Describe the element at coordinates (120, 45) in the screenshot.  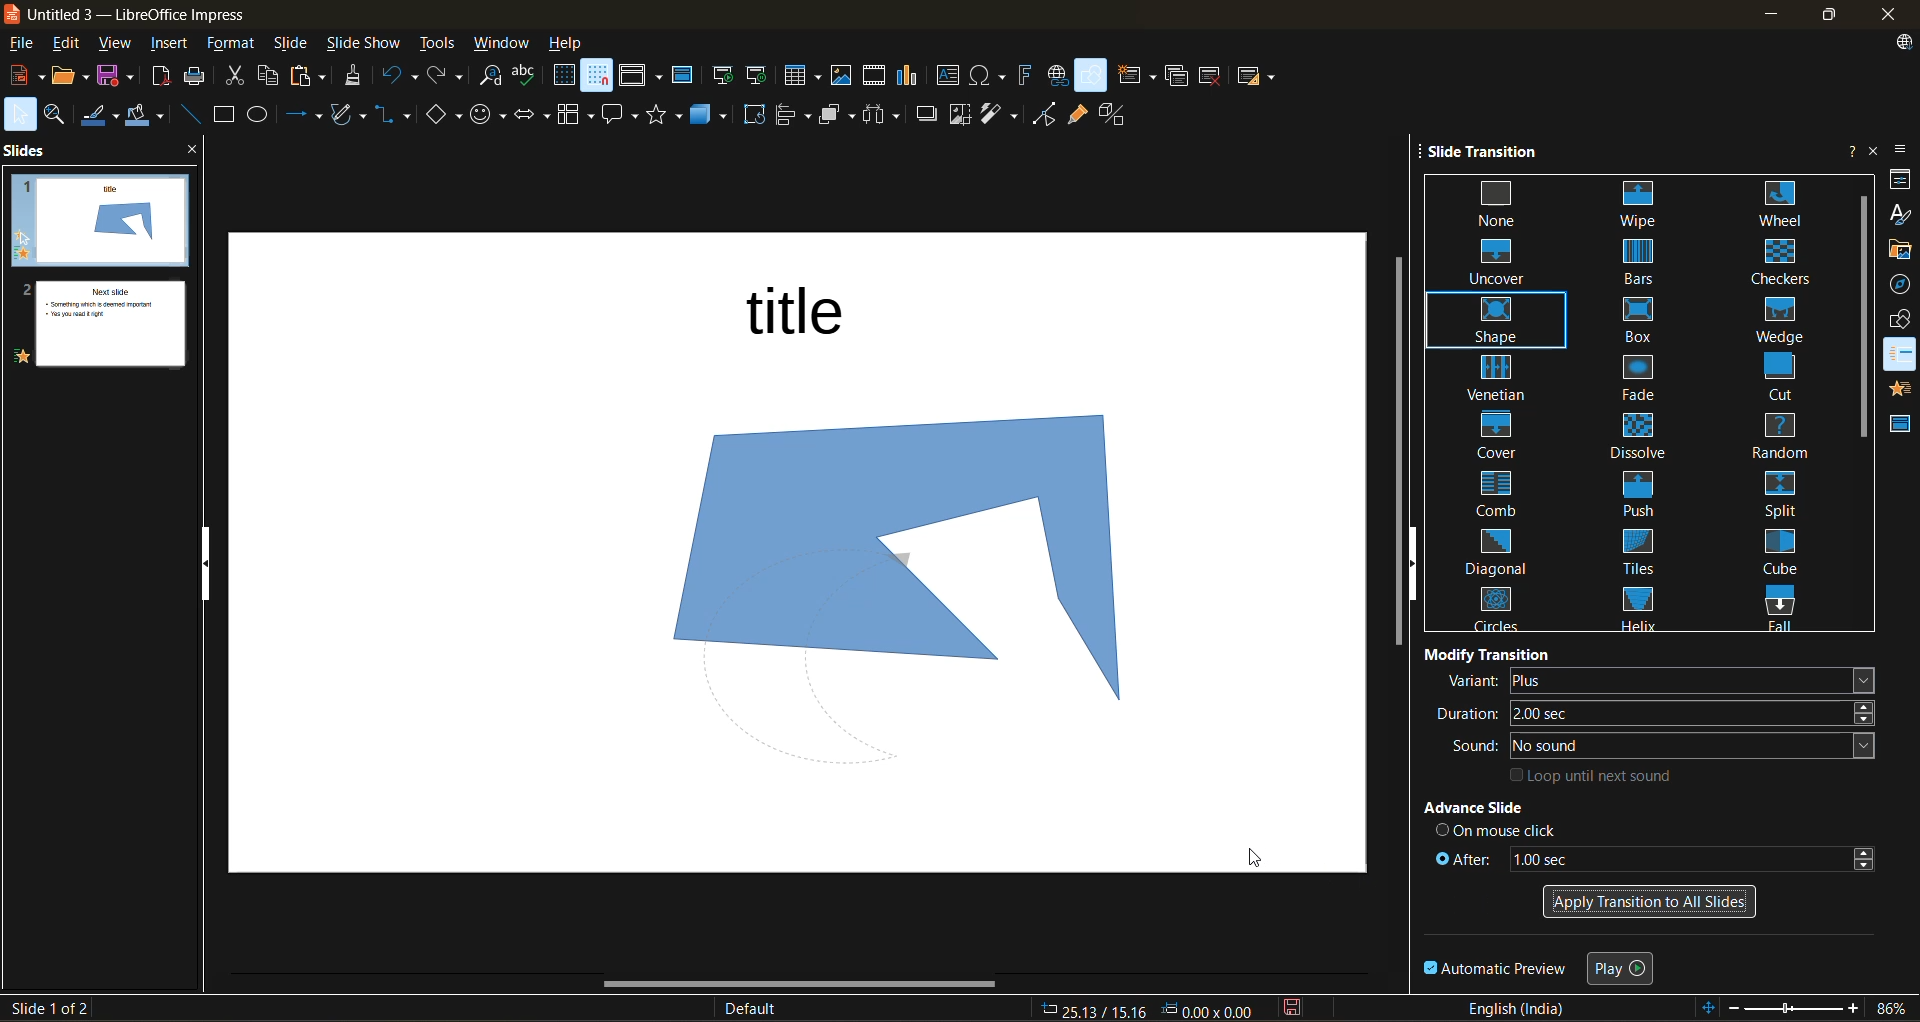
I see `view` at that location.